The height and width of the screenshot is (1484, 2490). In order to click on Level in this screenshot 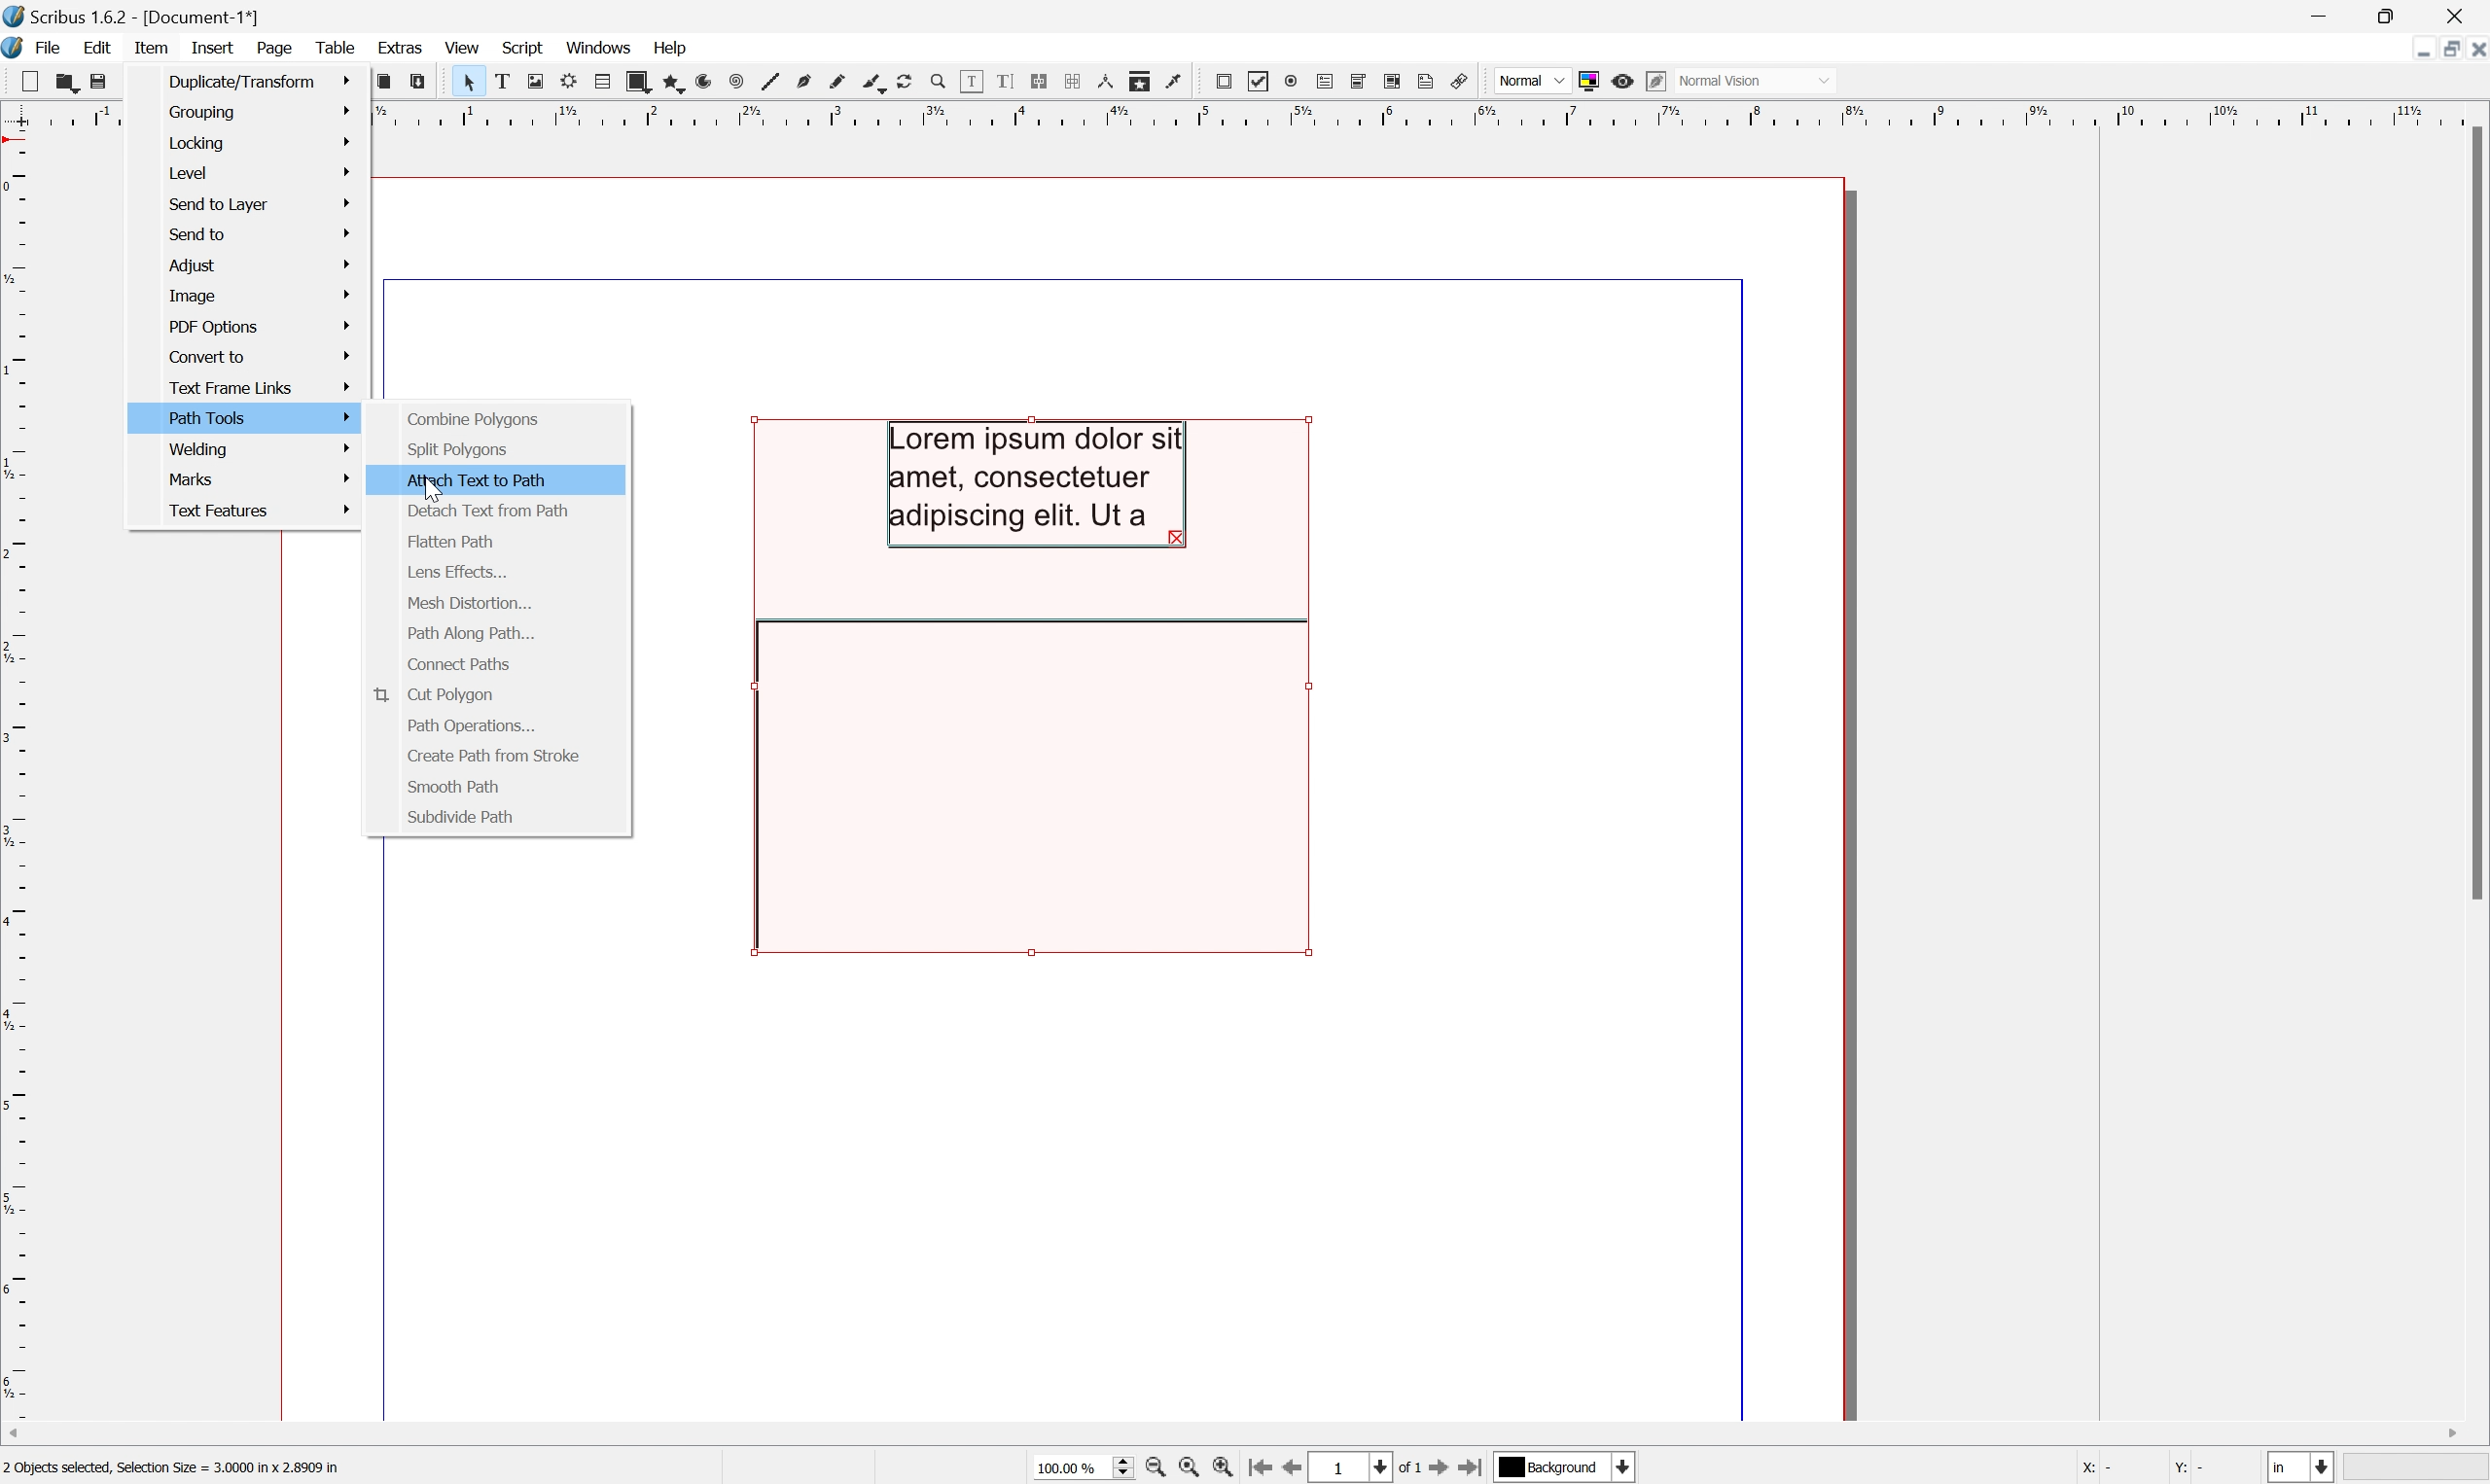, I will do `click(260, 169)`.